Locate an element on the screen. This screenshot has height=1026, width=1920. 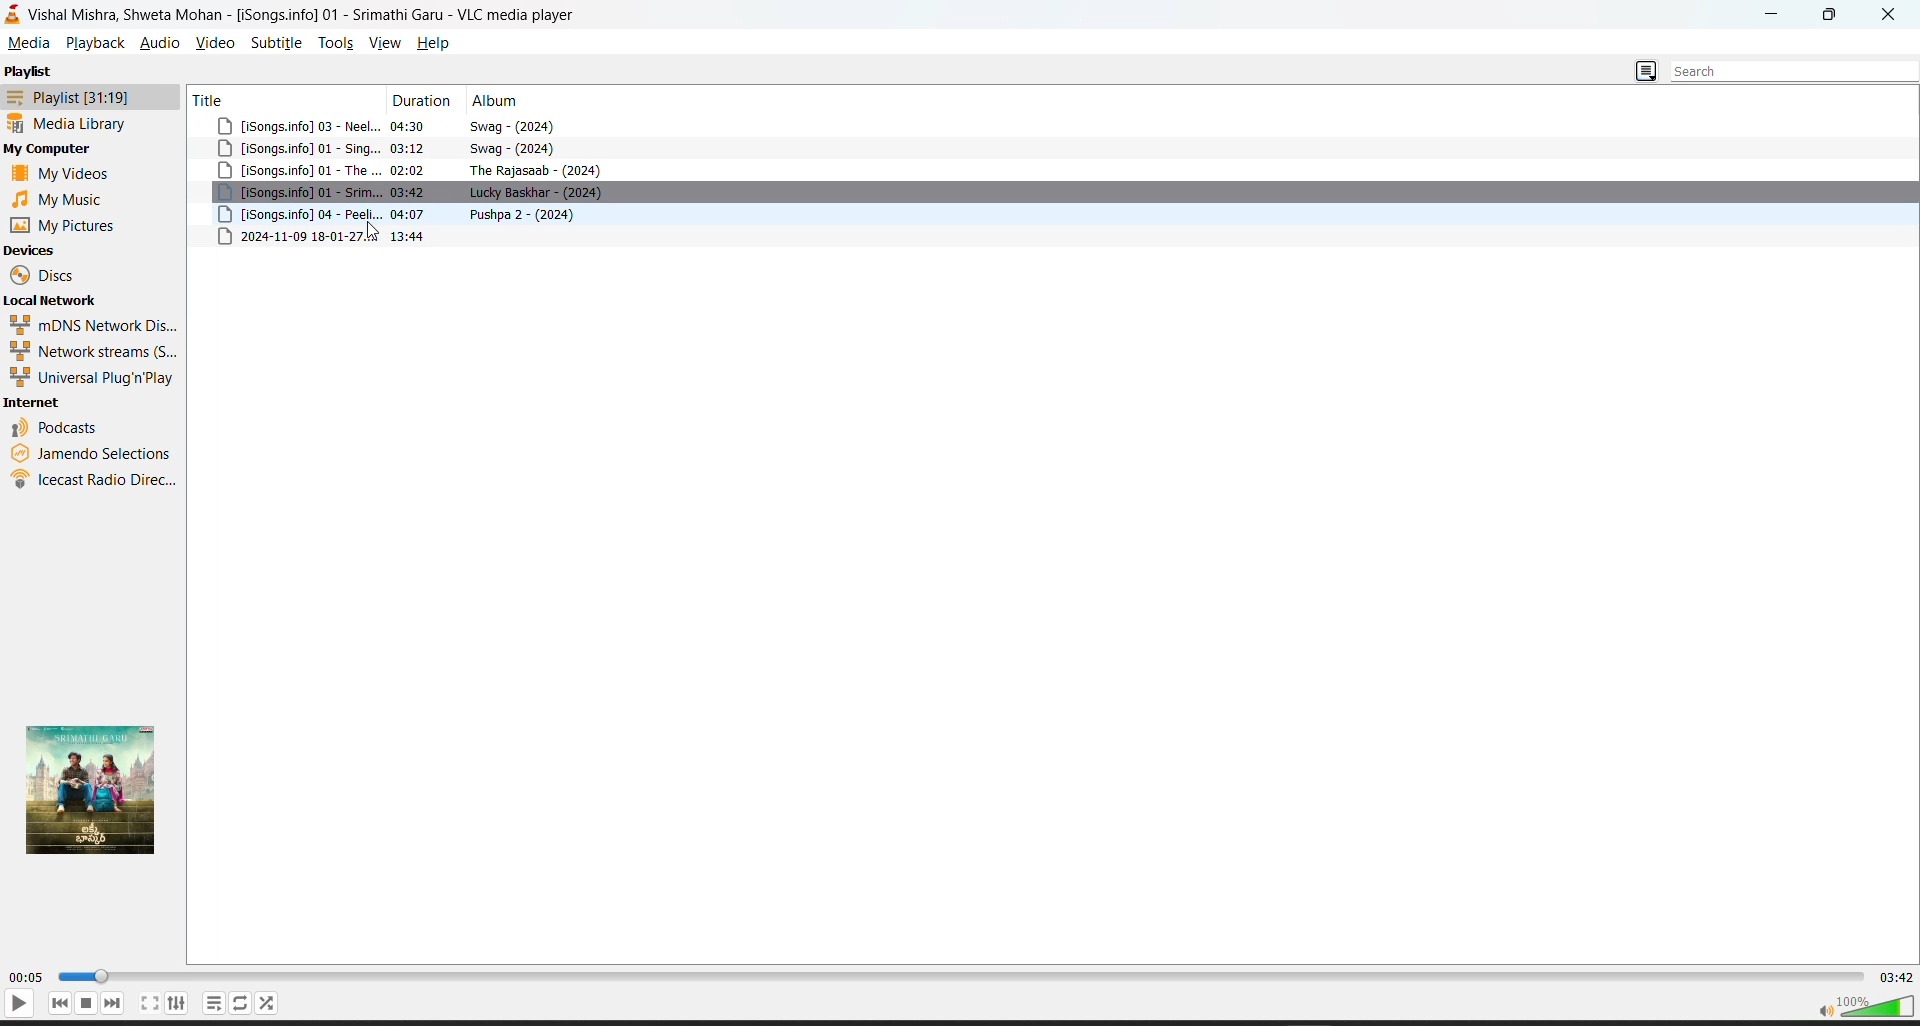
search is located at coordinates (1794, 68).